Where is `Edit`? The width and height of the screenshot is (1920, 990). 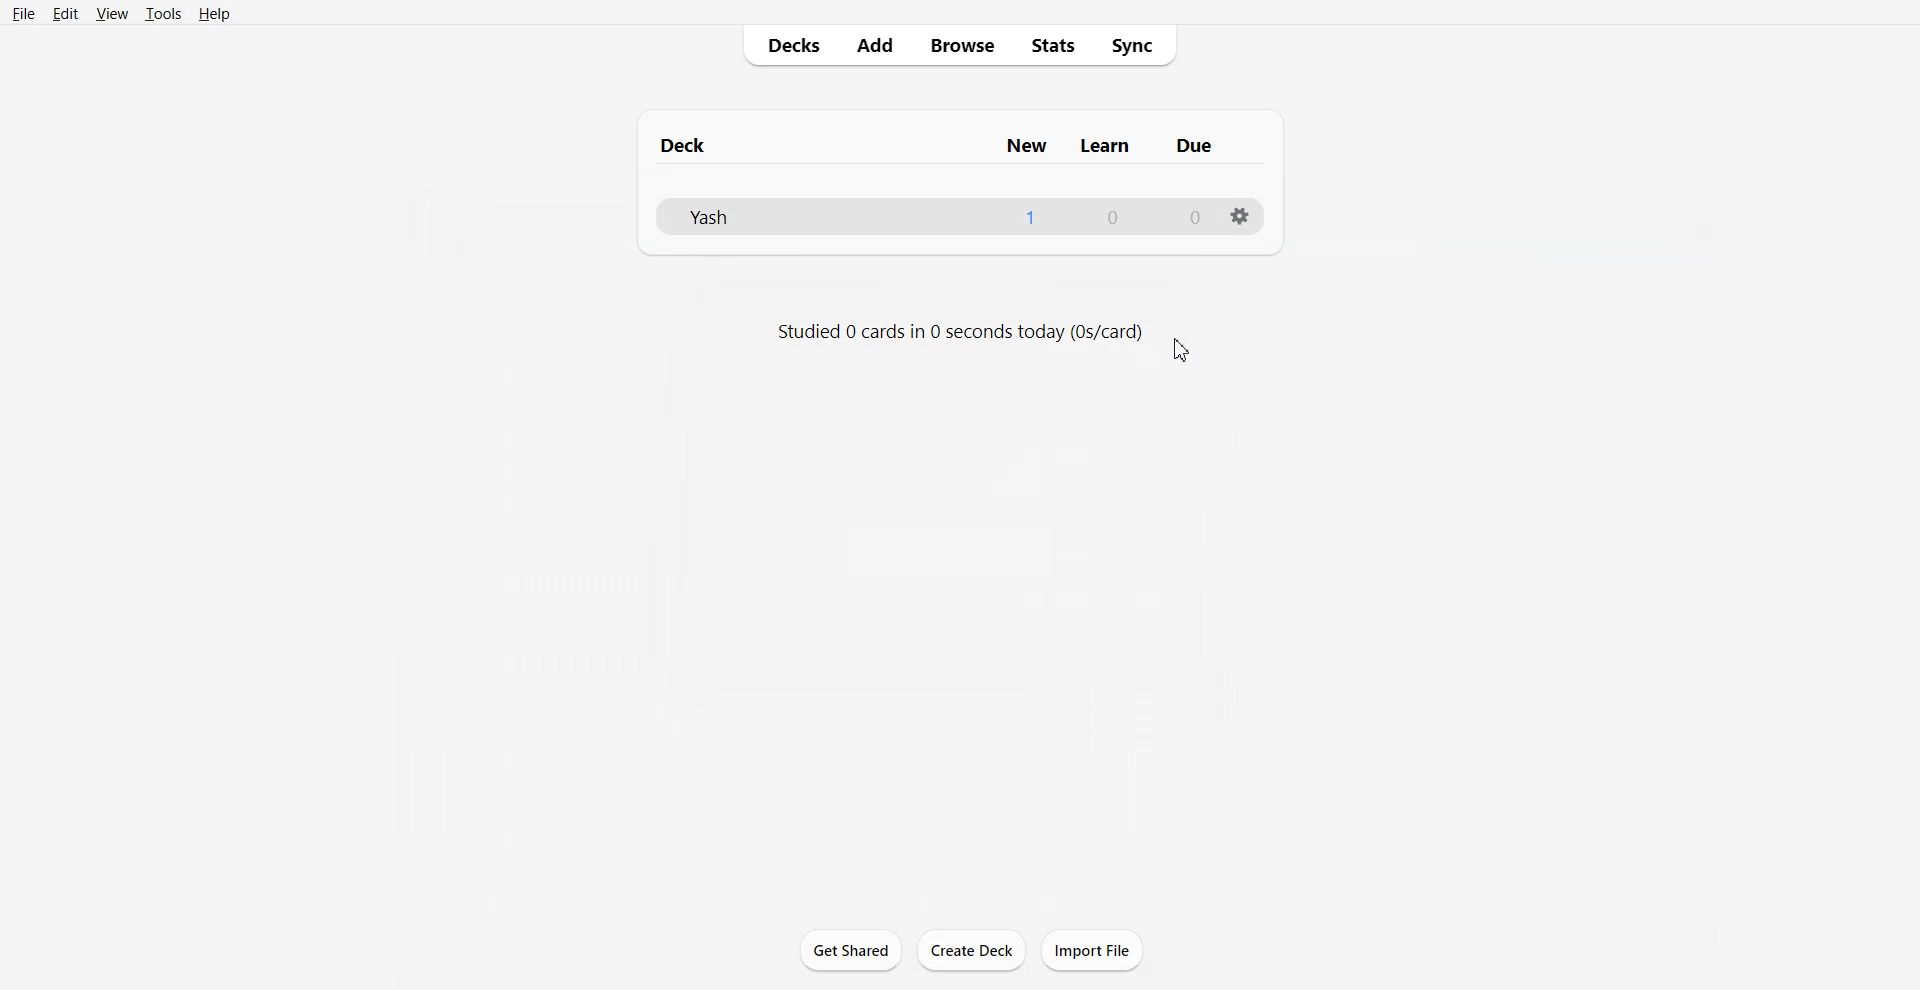
Edit is located at coordinates (65, 13).